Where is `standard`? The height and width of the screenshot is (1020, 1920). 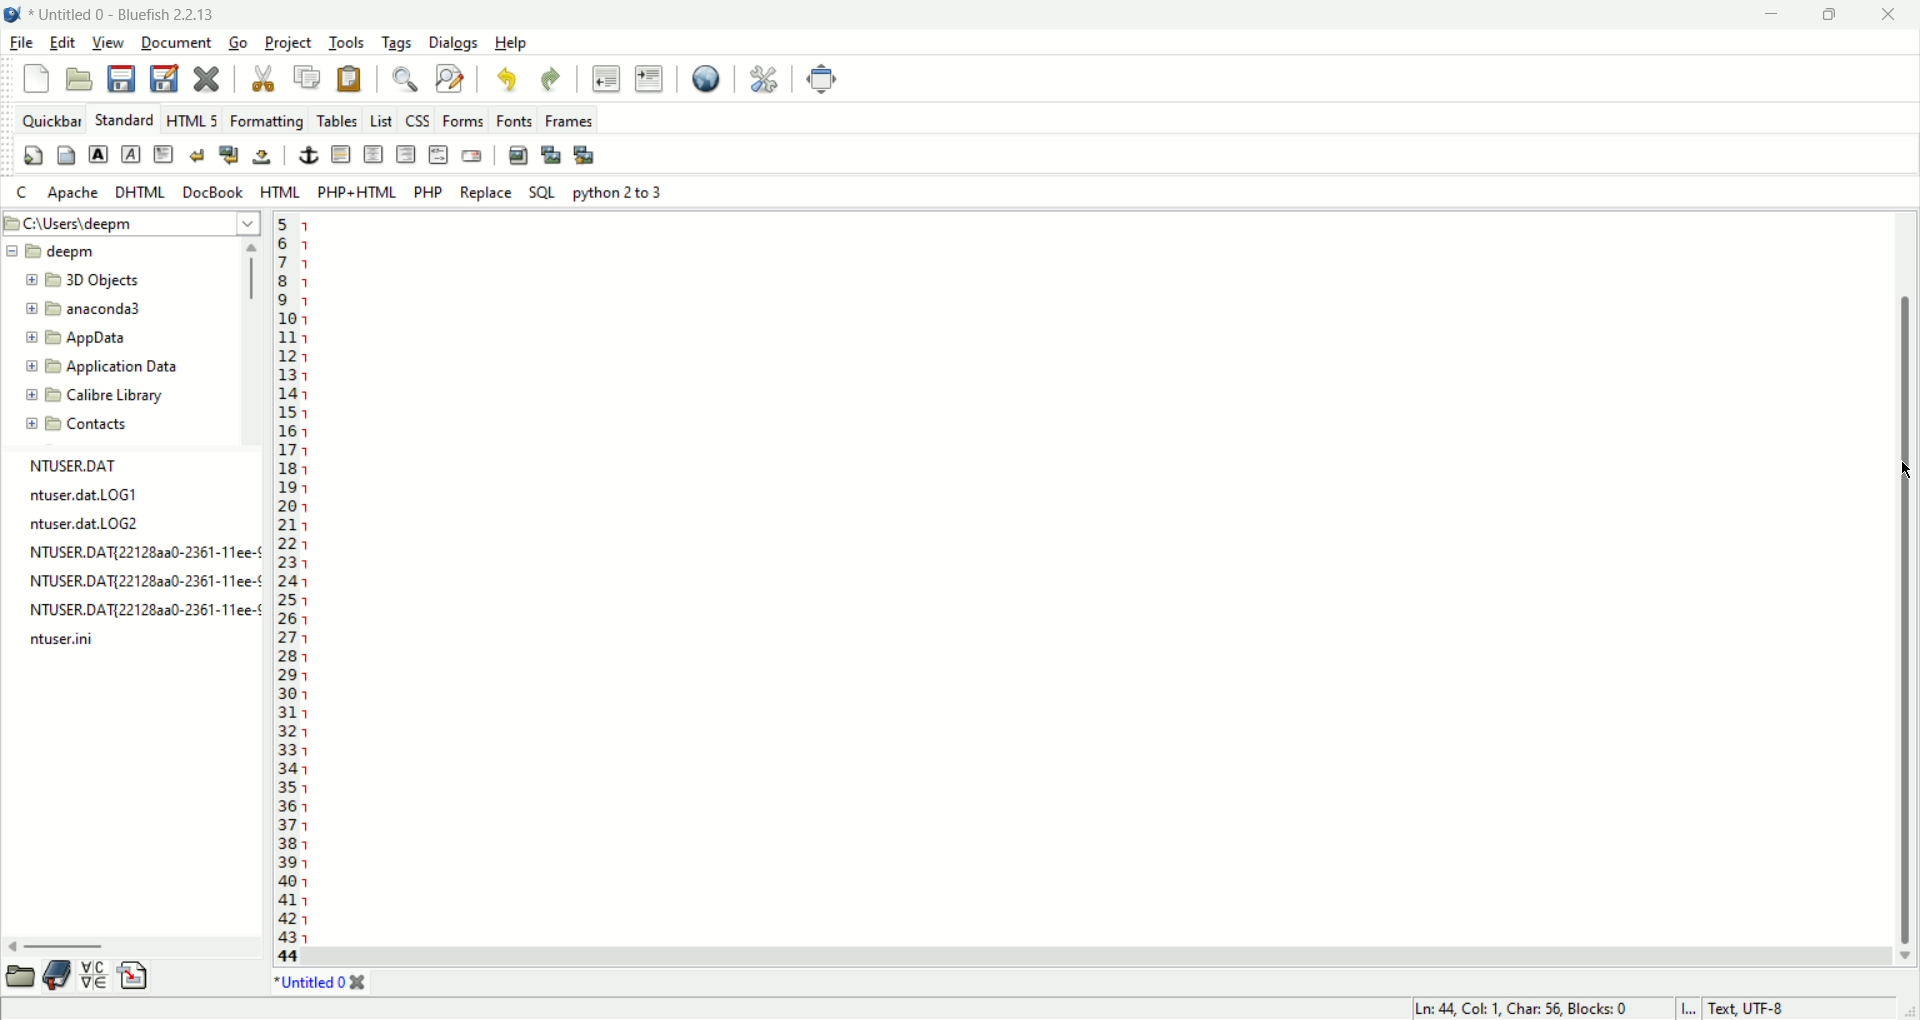
standard is located at coordinates (123, 121).